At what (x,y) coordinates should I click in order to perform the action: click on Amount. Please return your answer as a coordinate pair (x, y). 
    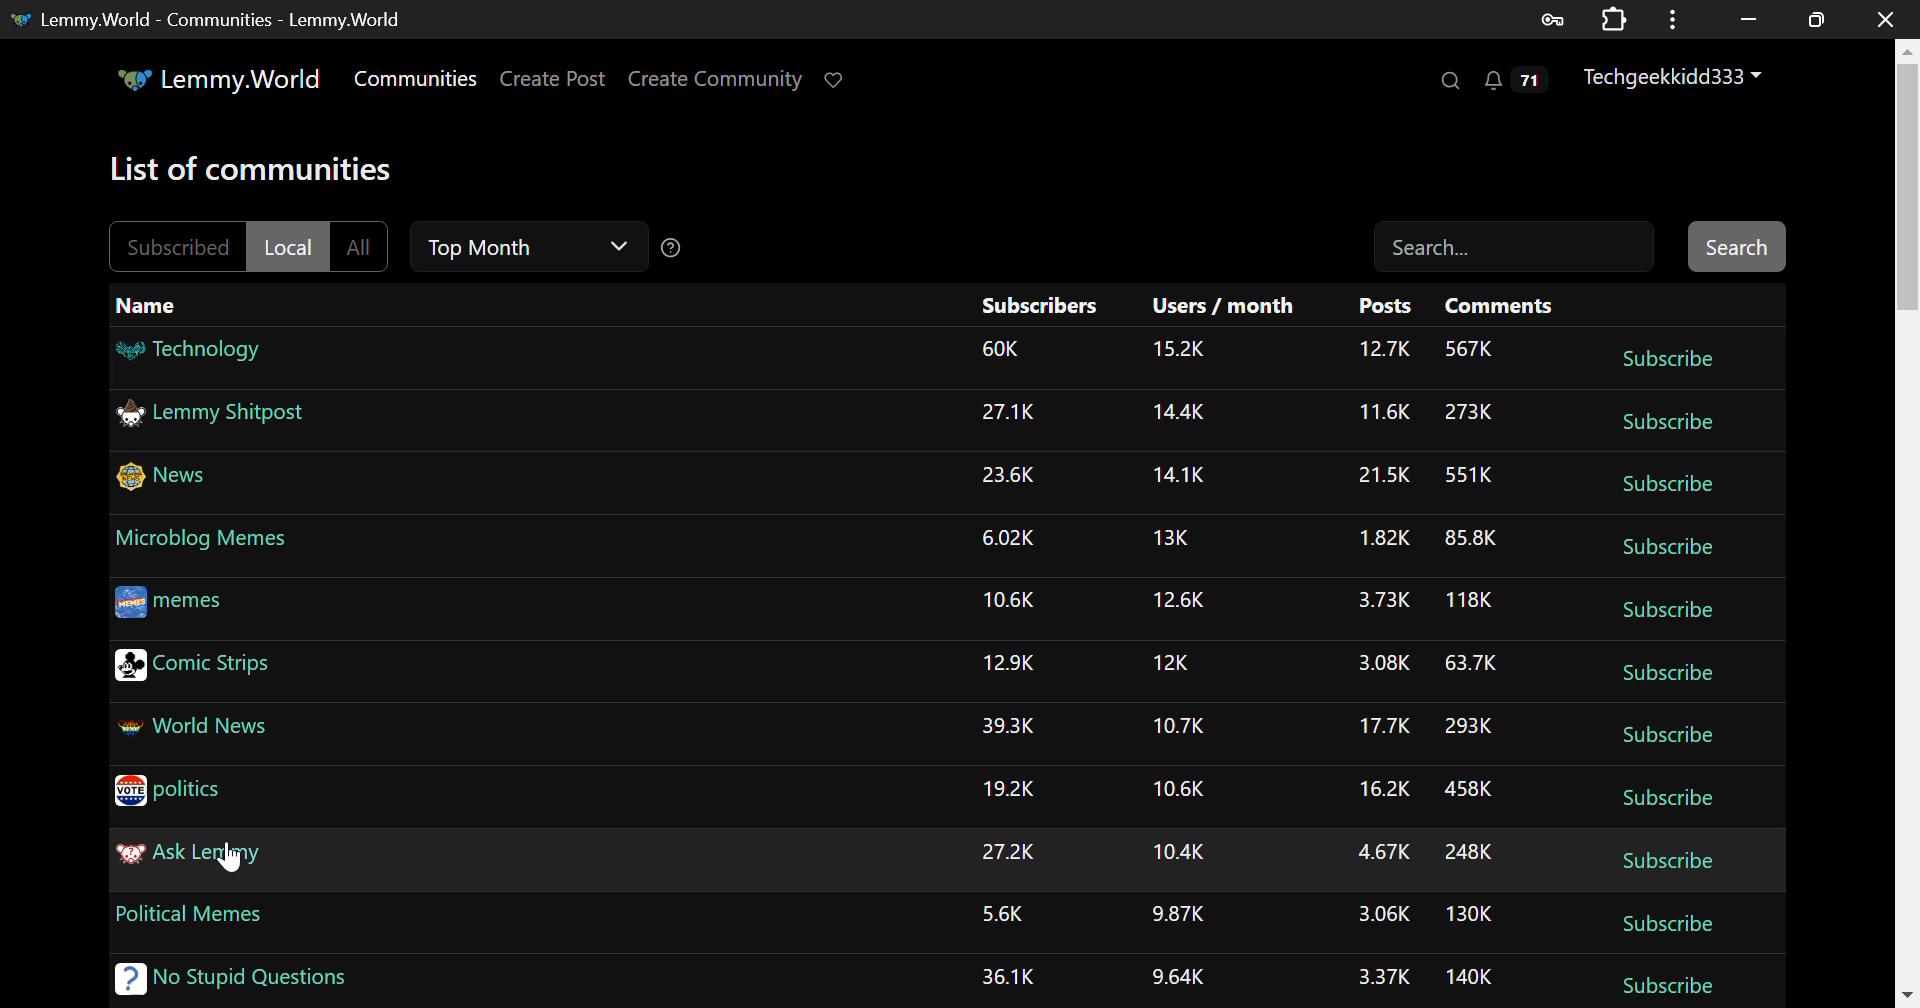
    Looking at the image, I should click on (1381, 540).